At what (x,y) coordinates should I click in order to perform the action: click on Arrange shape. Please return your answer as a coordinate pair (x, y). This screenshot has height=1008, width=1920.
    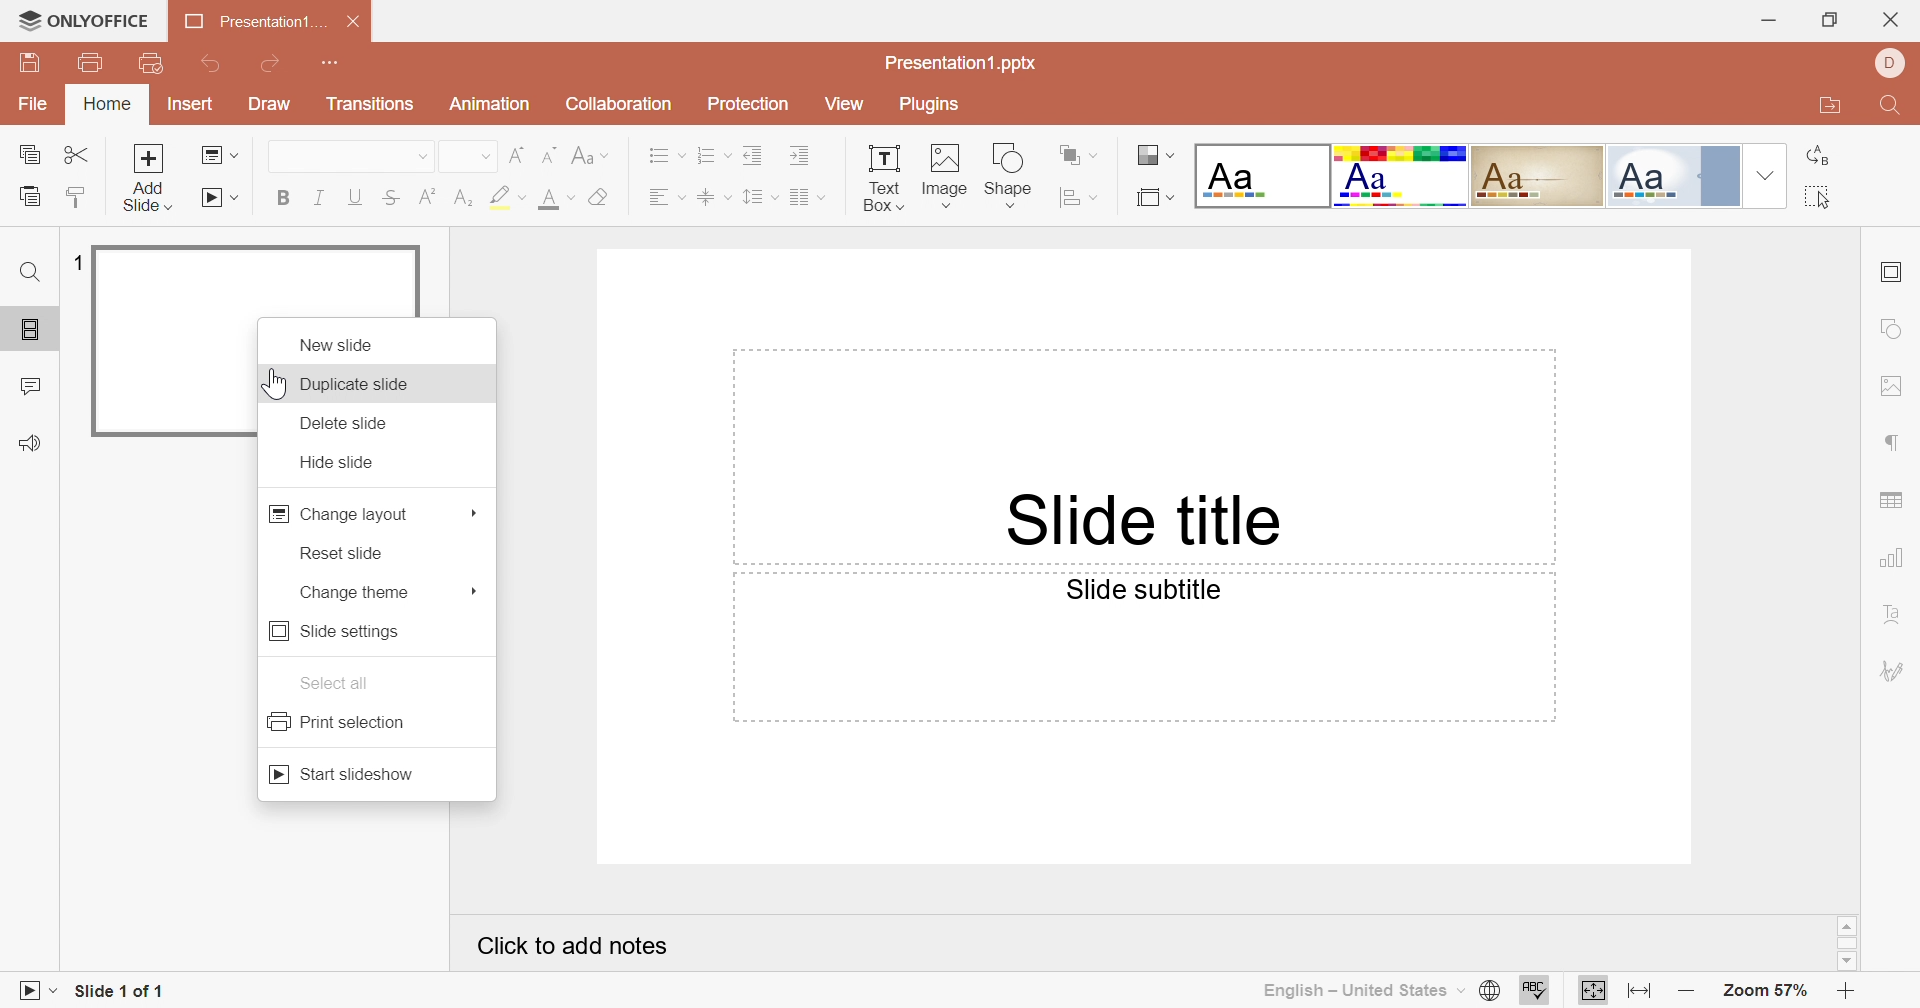
    Looking at the image, I should click on (1079, 151).